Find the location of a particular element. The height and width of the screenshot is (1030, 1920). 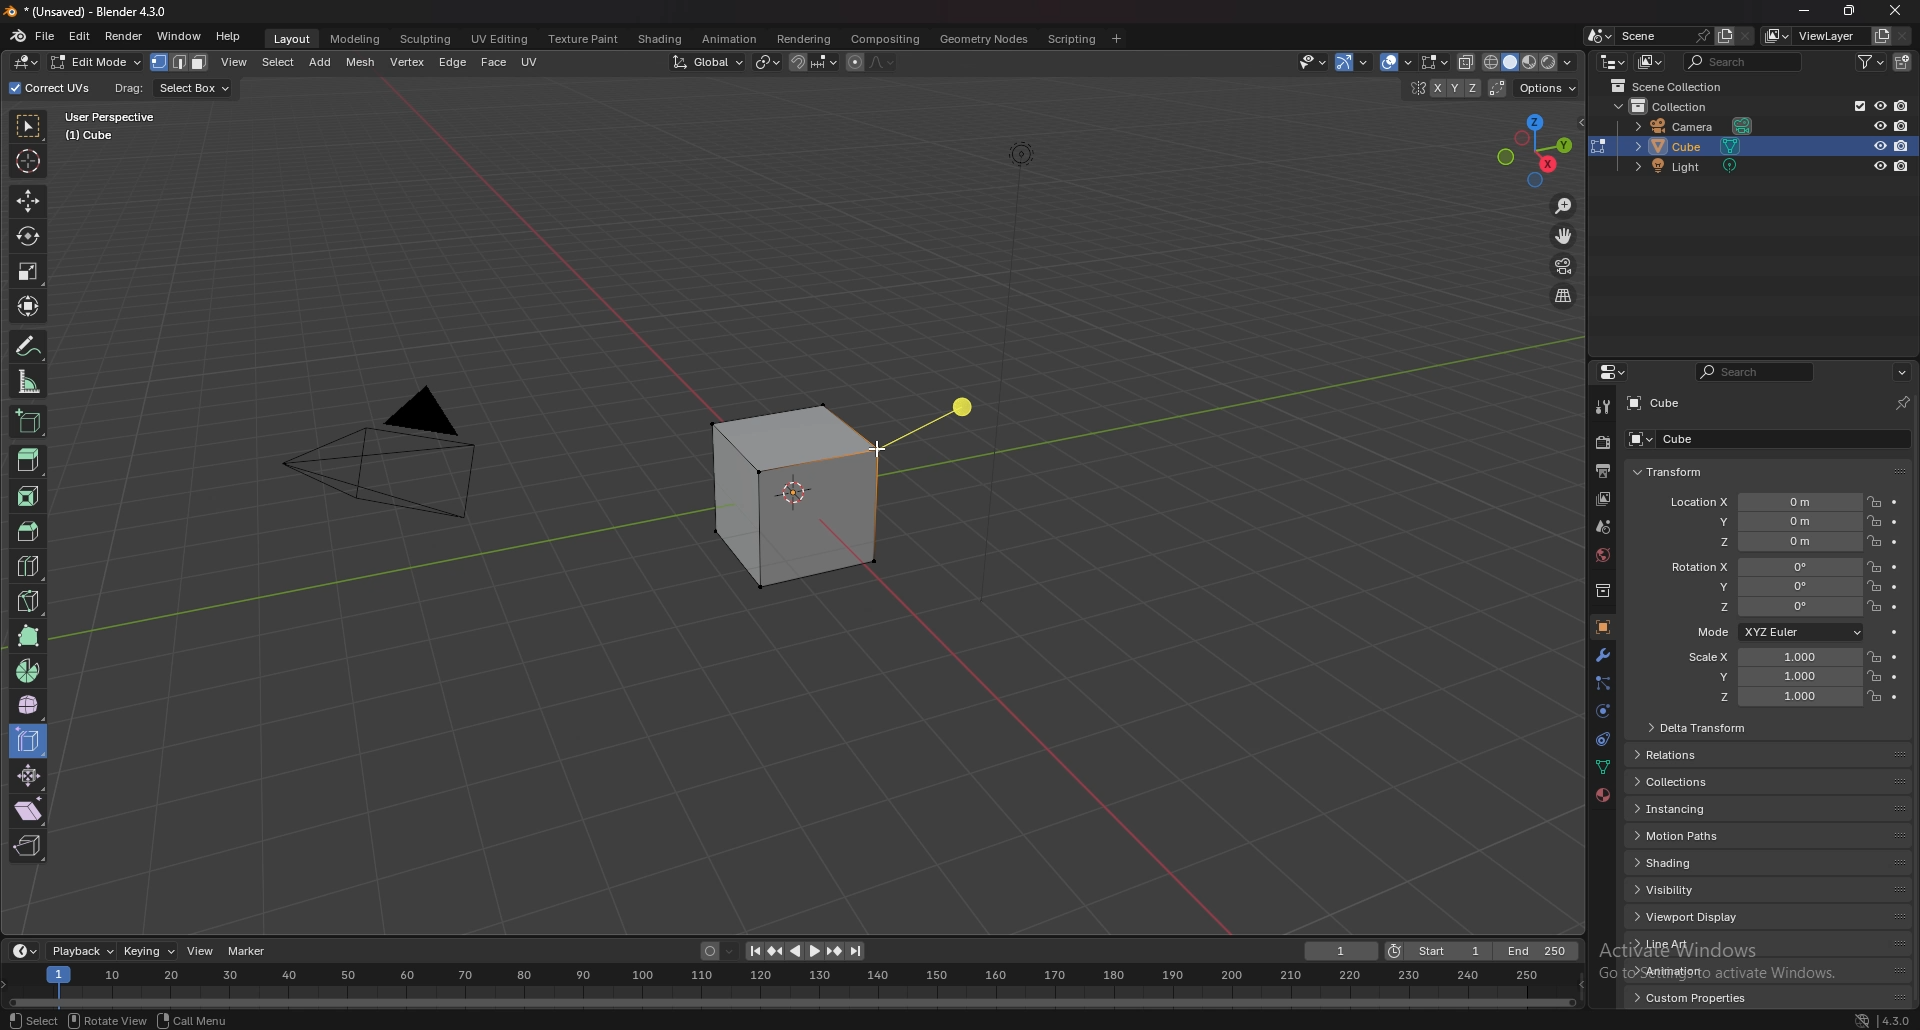

cube is located at coordinates (1655, 403).